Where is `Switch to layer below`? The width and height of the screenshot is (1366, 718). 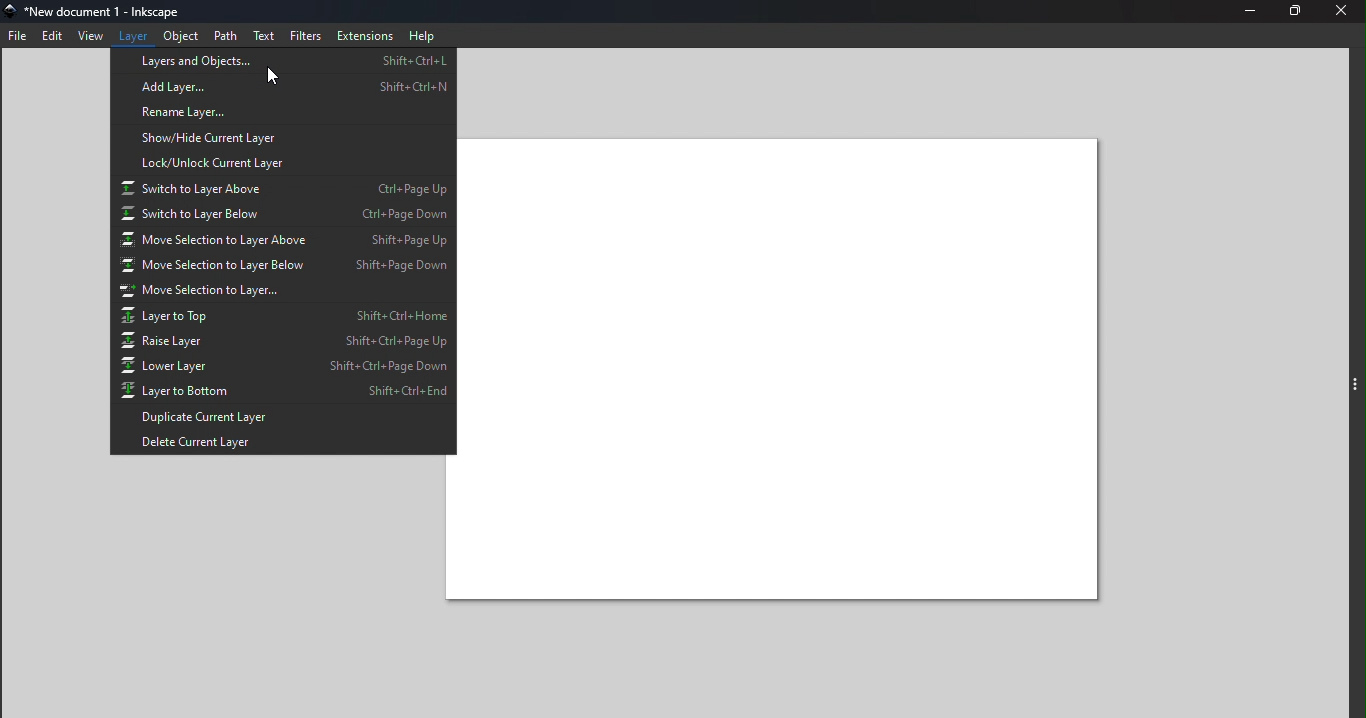
Switch to layer below is located at coordinates (282, 216).